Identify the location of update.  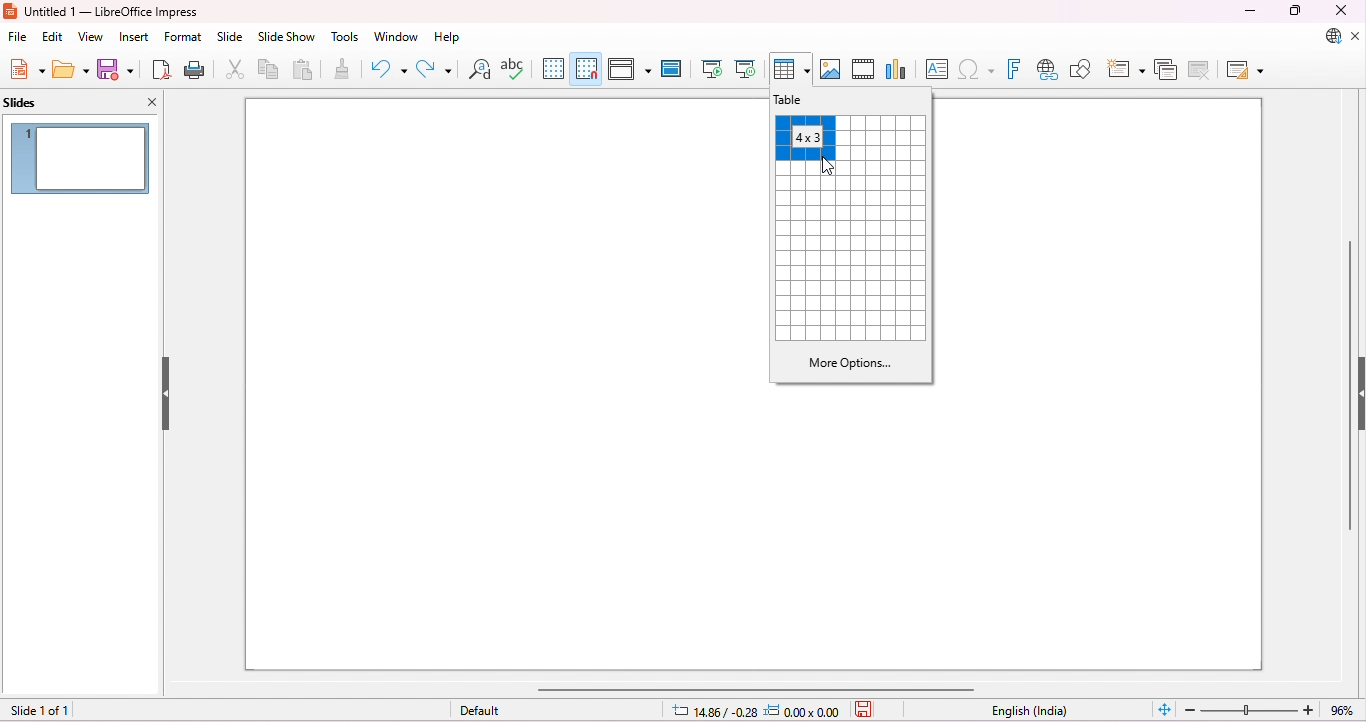
(1328, 36).